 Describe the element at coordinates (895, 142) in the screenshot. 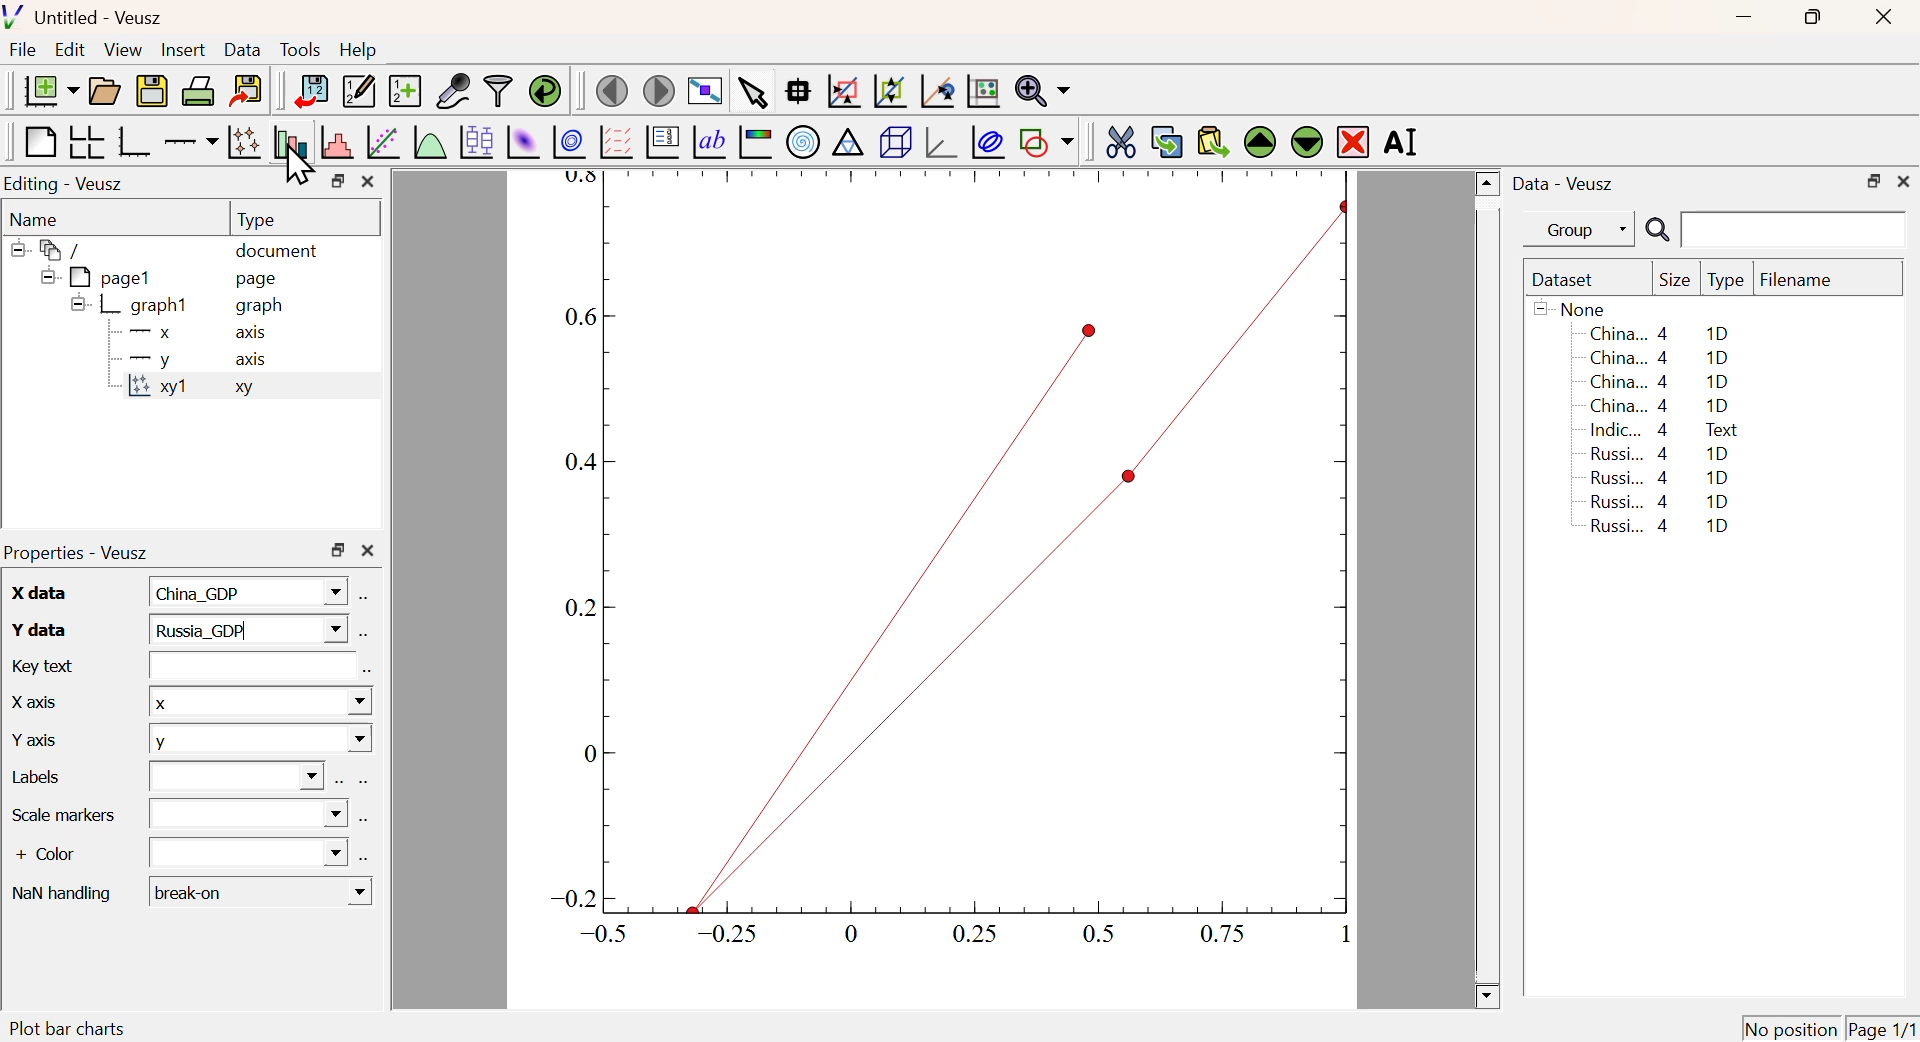

I see `3D Scene` at that location.